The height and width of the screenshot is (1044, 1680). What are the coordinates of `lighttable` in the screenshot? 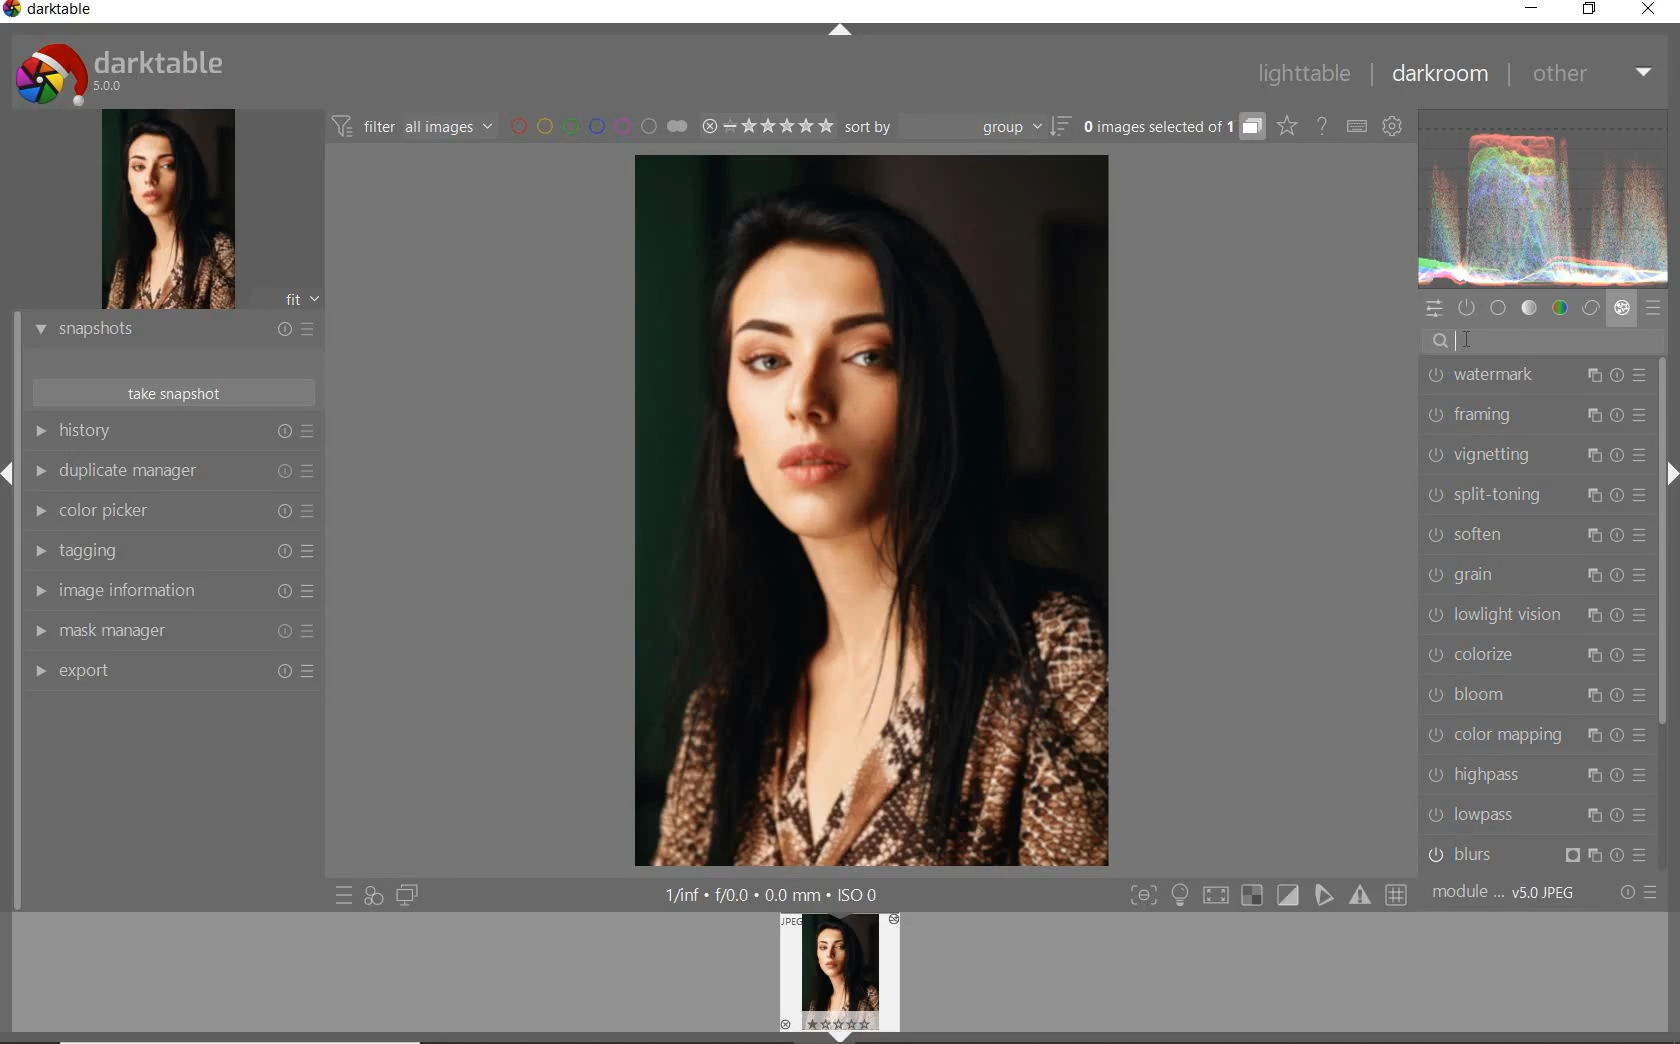 It's located at (1304, 75).